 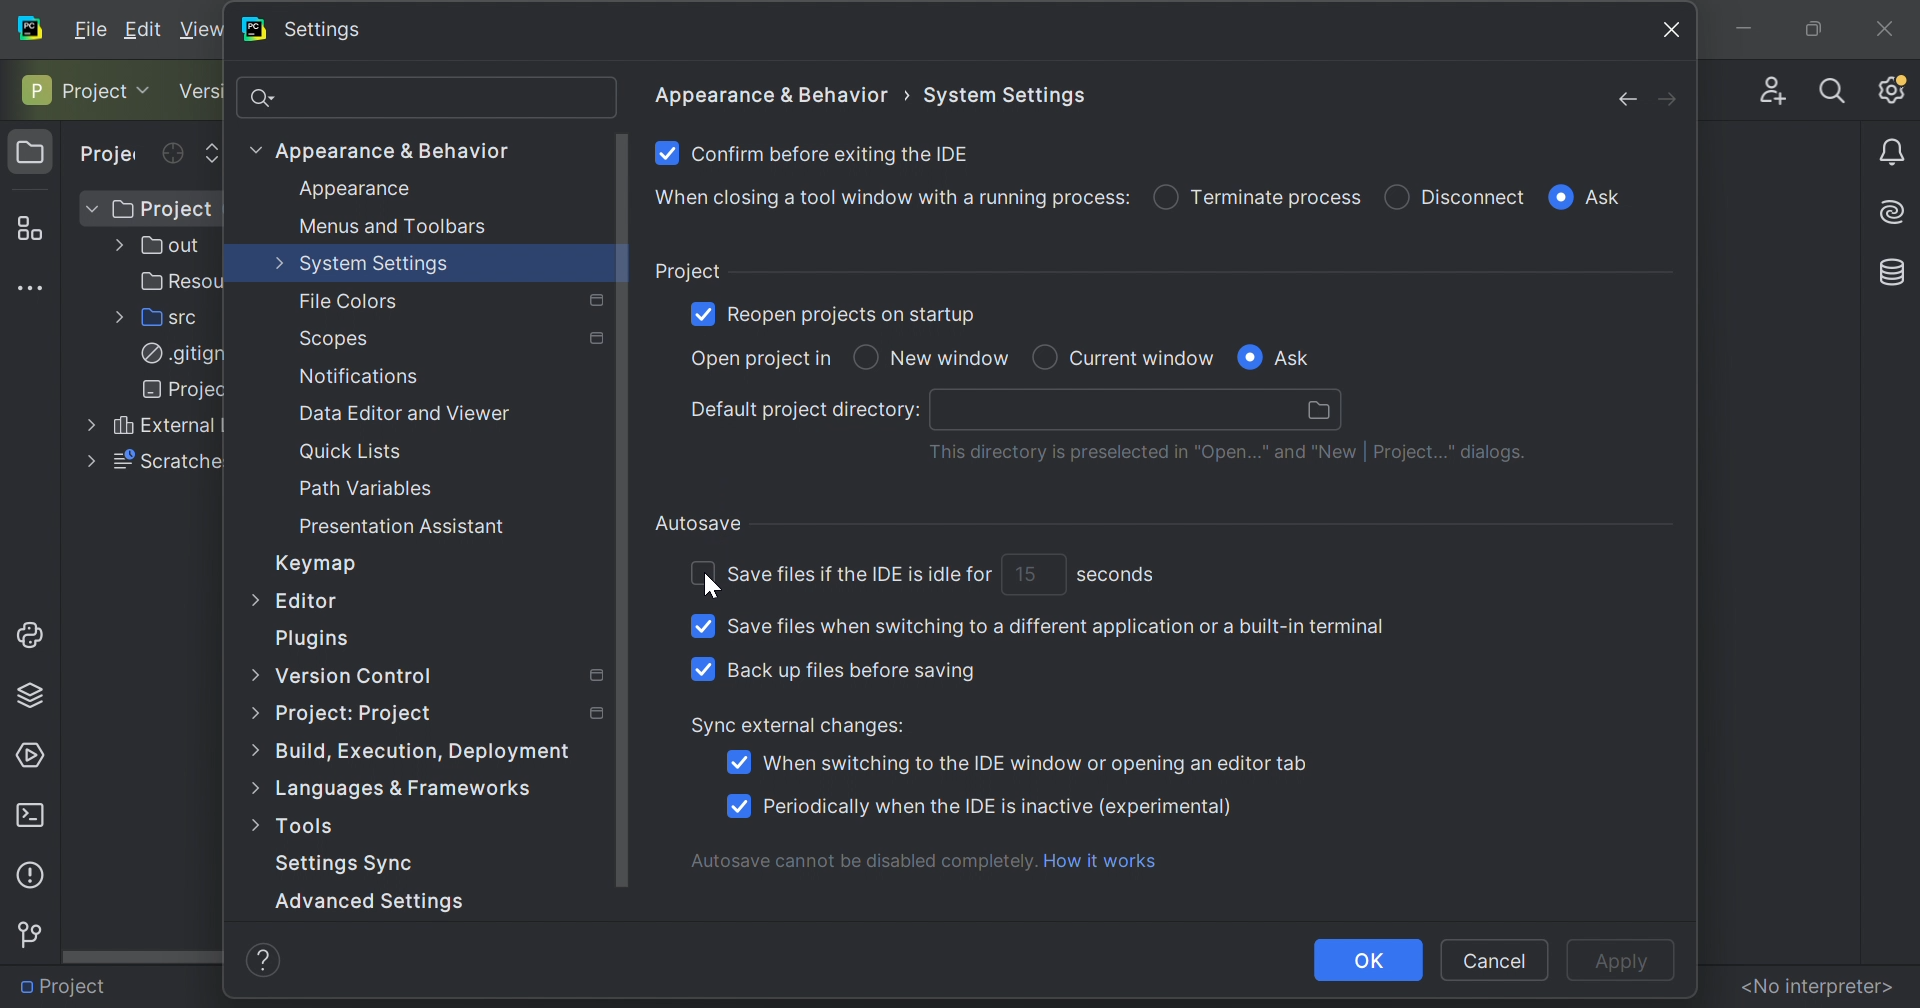 What do you see at coordinates (115, 318) in the screenshot?
I see `More` at bounding box center [115, 318].